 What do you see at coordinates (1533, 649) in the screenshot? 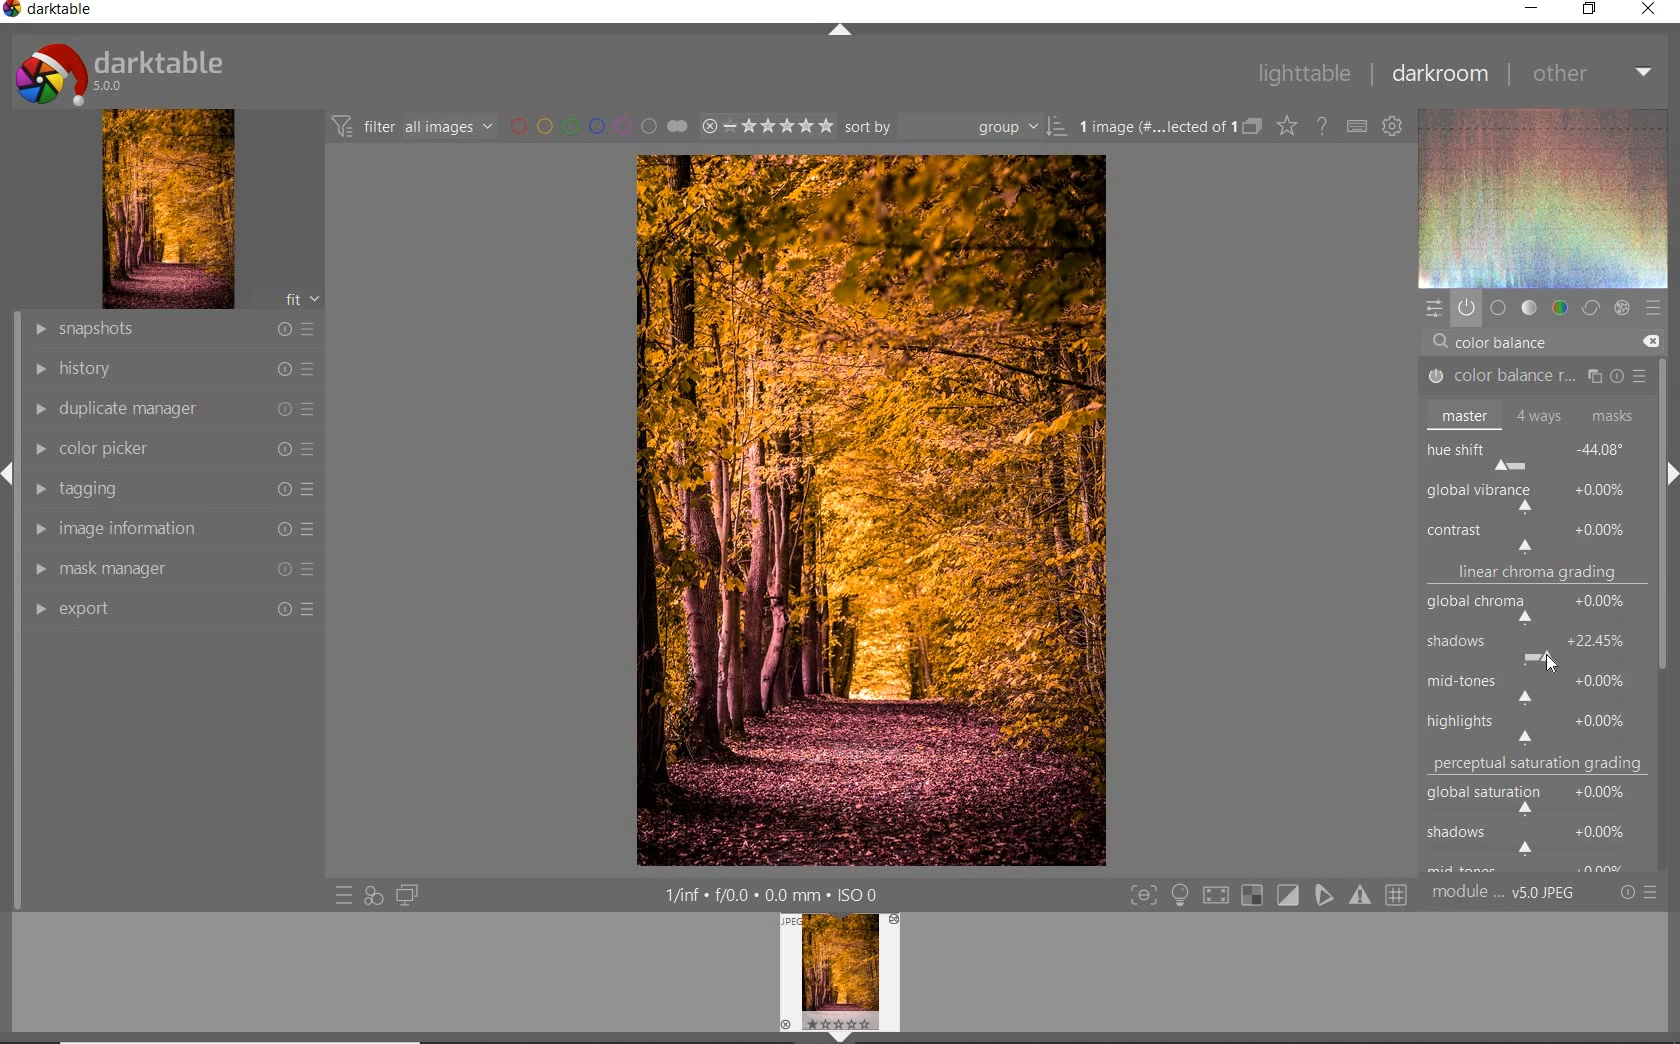
I see `shadows` at bounding box center [1533, 649].